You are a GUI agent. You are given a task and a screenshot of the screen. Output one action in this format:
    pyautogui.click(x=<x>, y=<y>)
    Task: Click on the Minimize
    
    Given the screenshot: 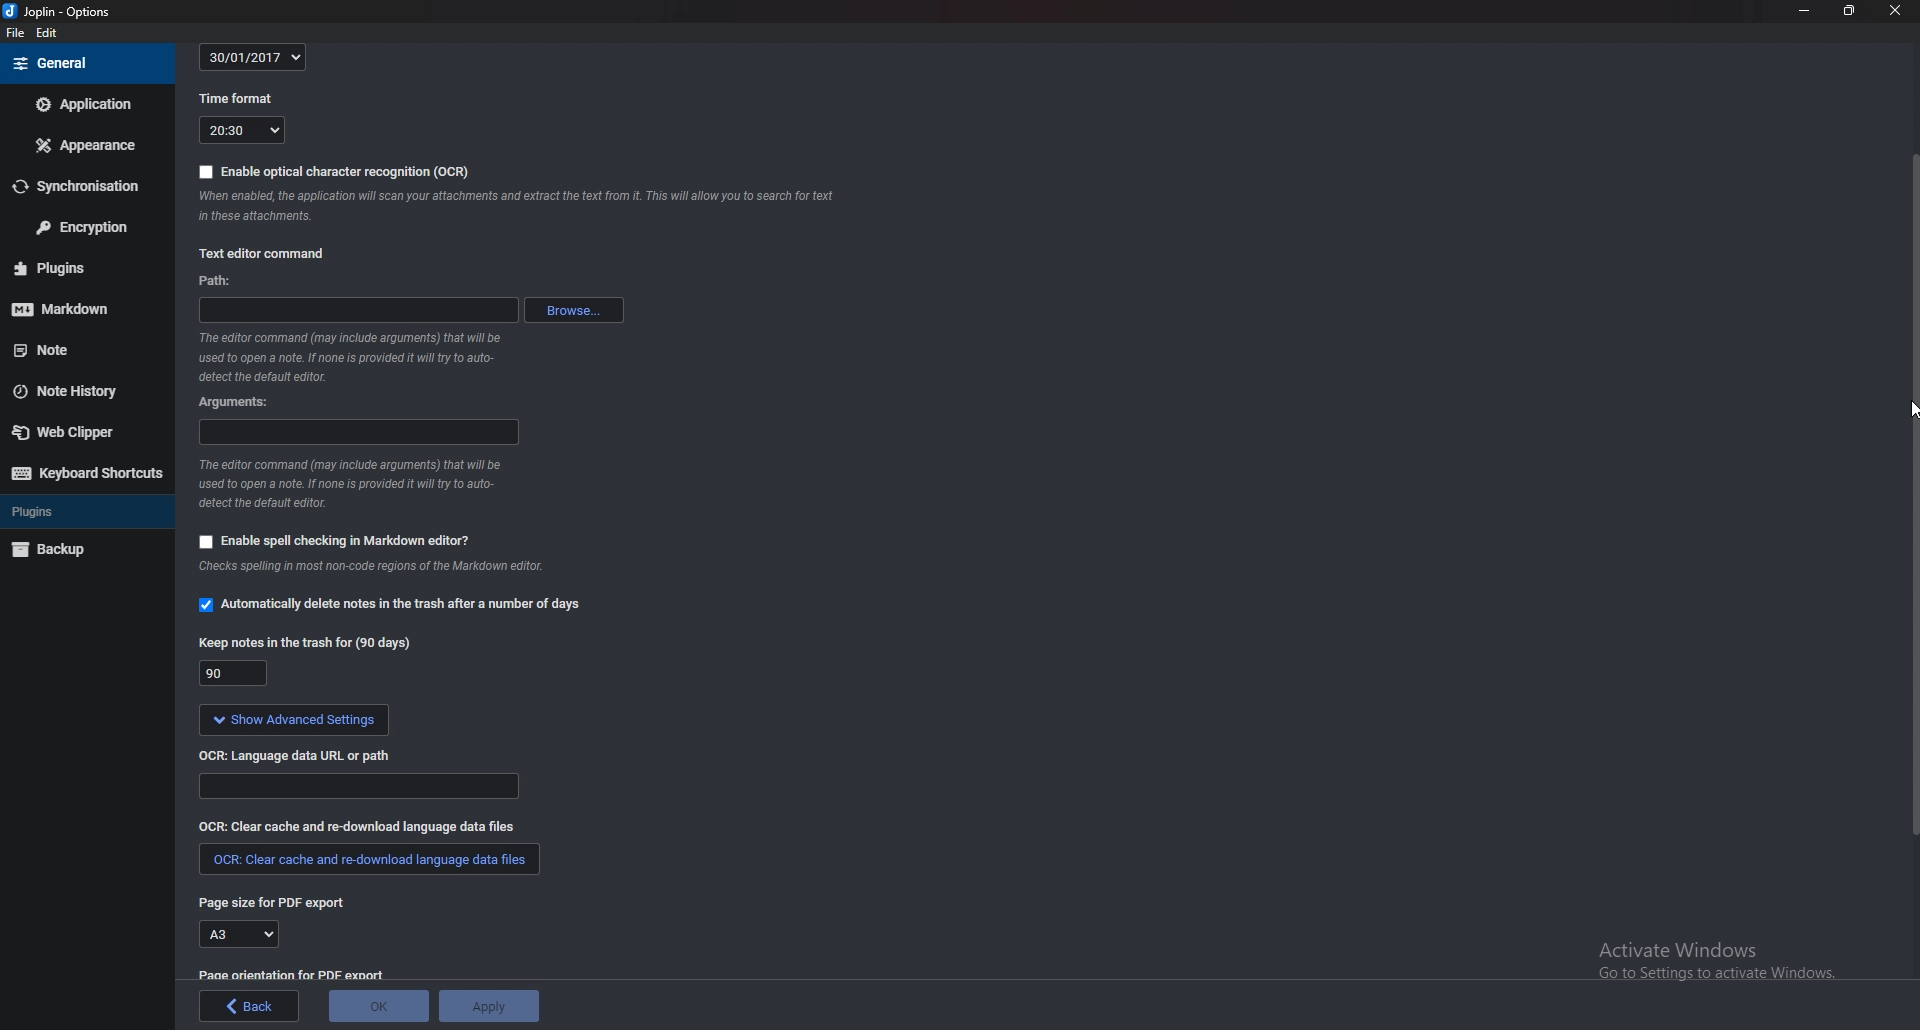 What is the action you would take?
    pyautogui.click(x=1805, y=11)
    